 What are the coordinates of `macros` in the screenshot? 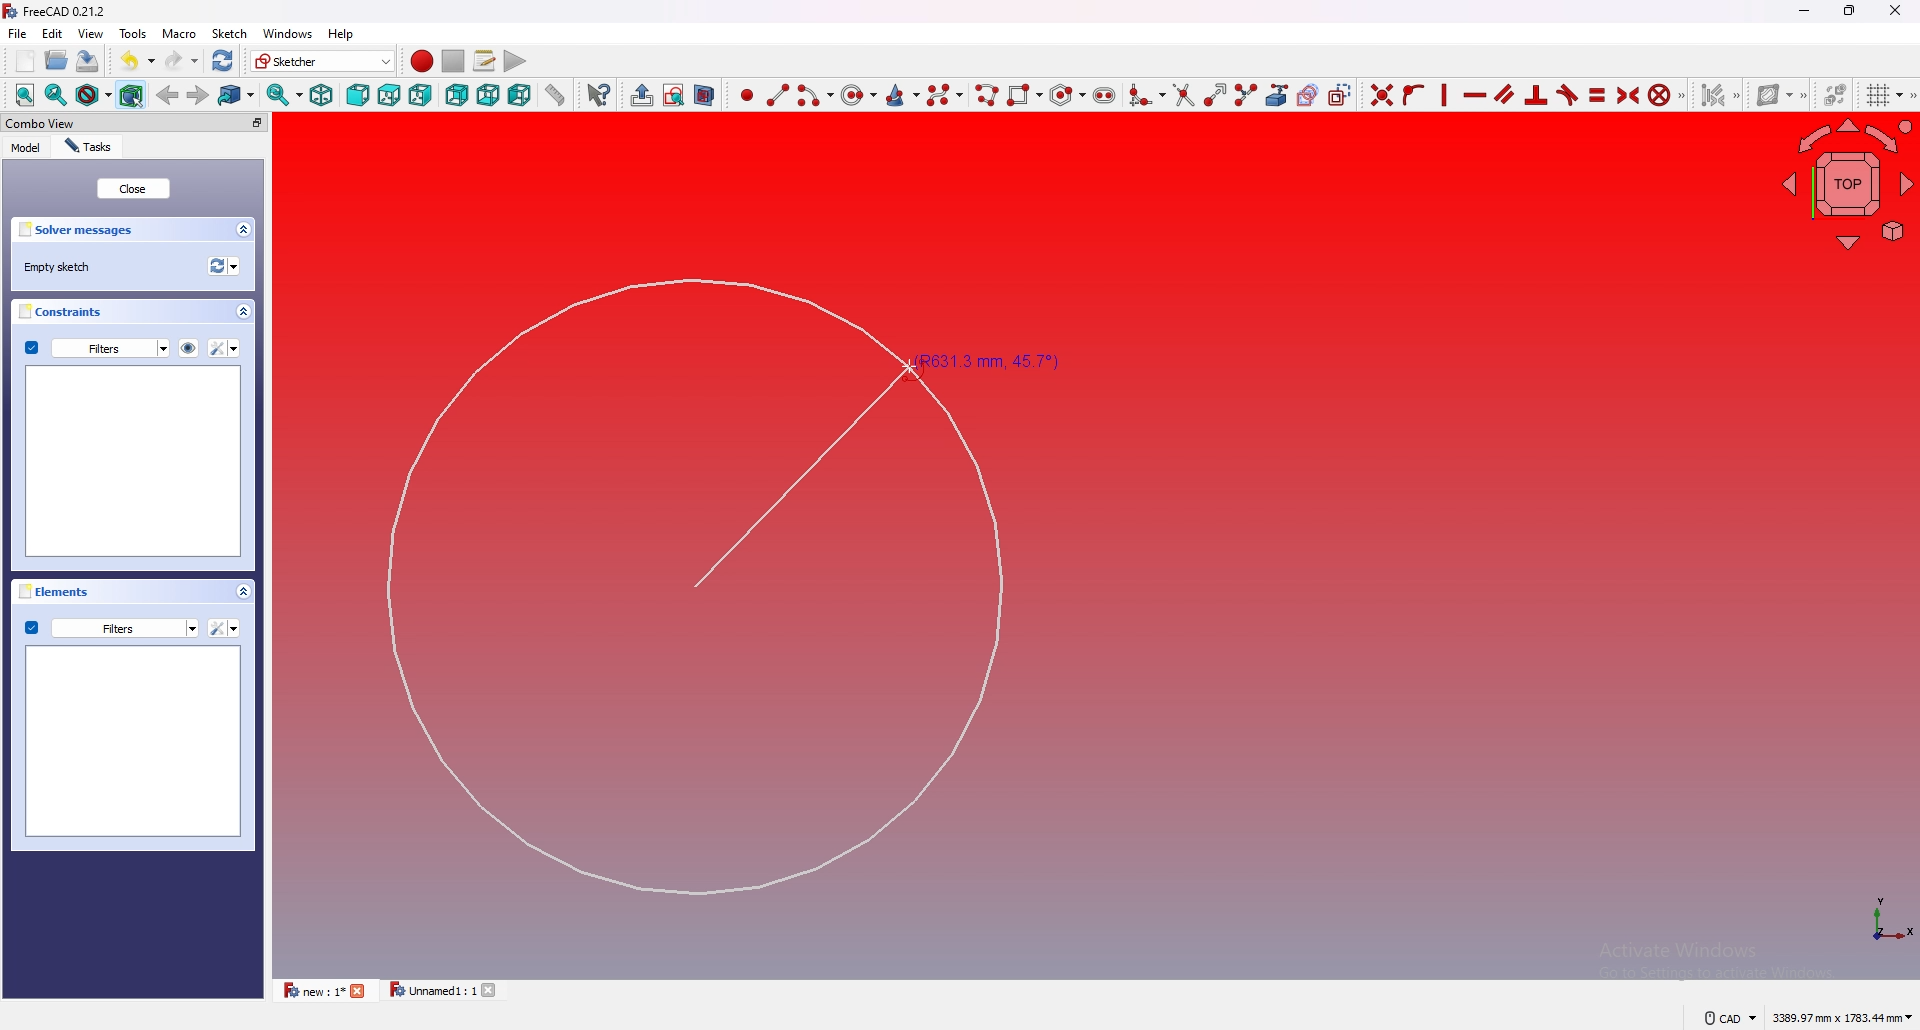 It's located at (484, 61).